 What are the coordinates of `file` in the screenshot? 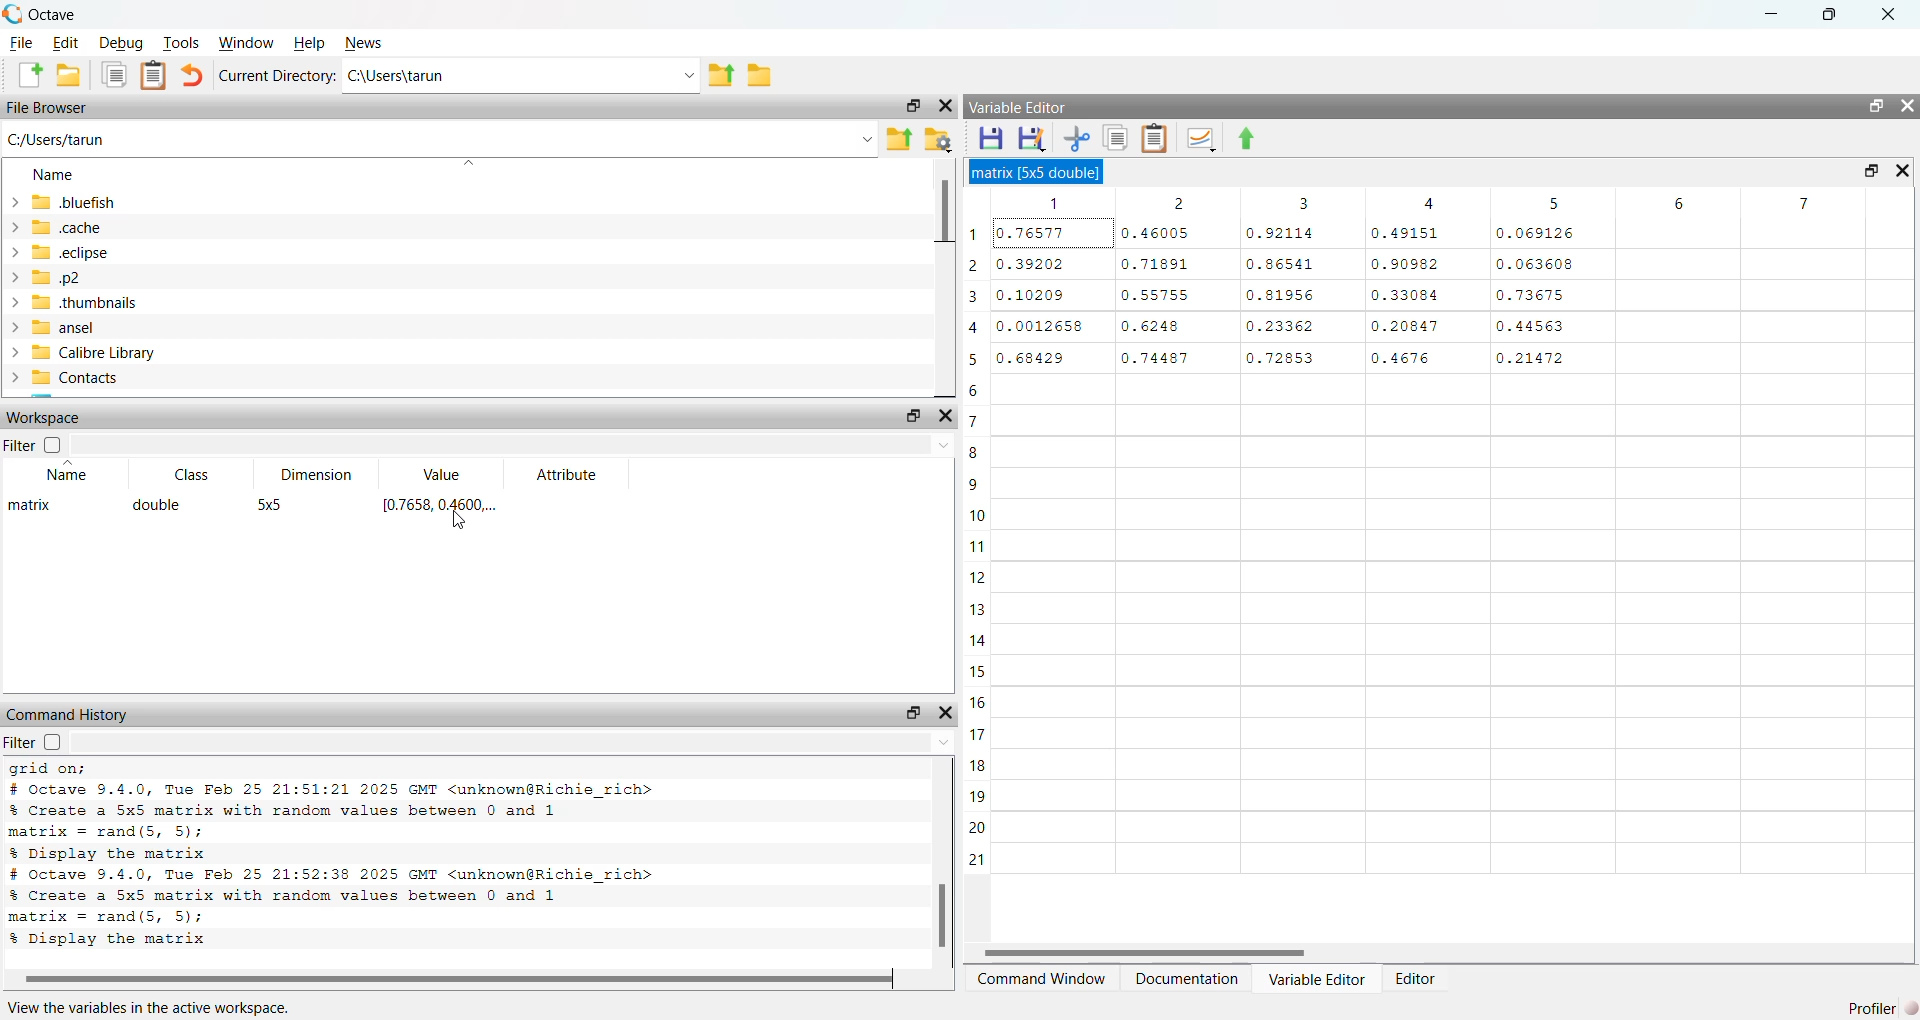 It's located at (762, 77).